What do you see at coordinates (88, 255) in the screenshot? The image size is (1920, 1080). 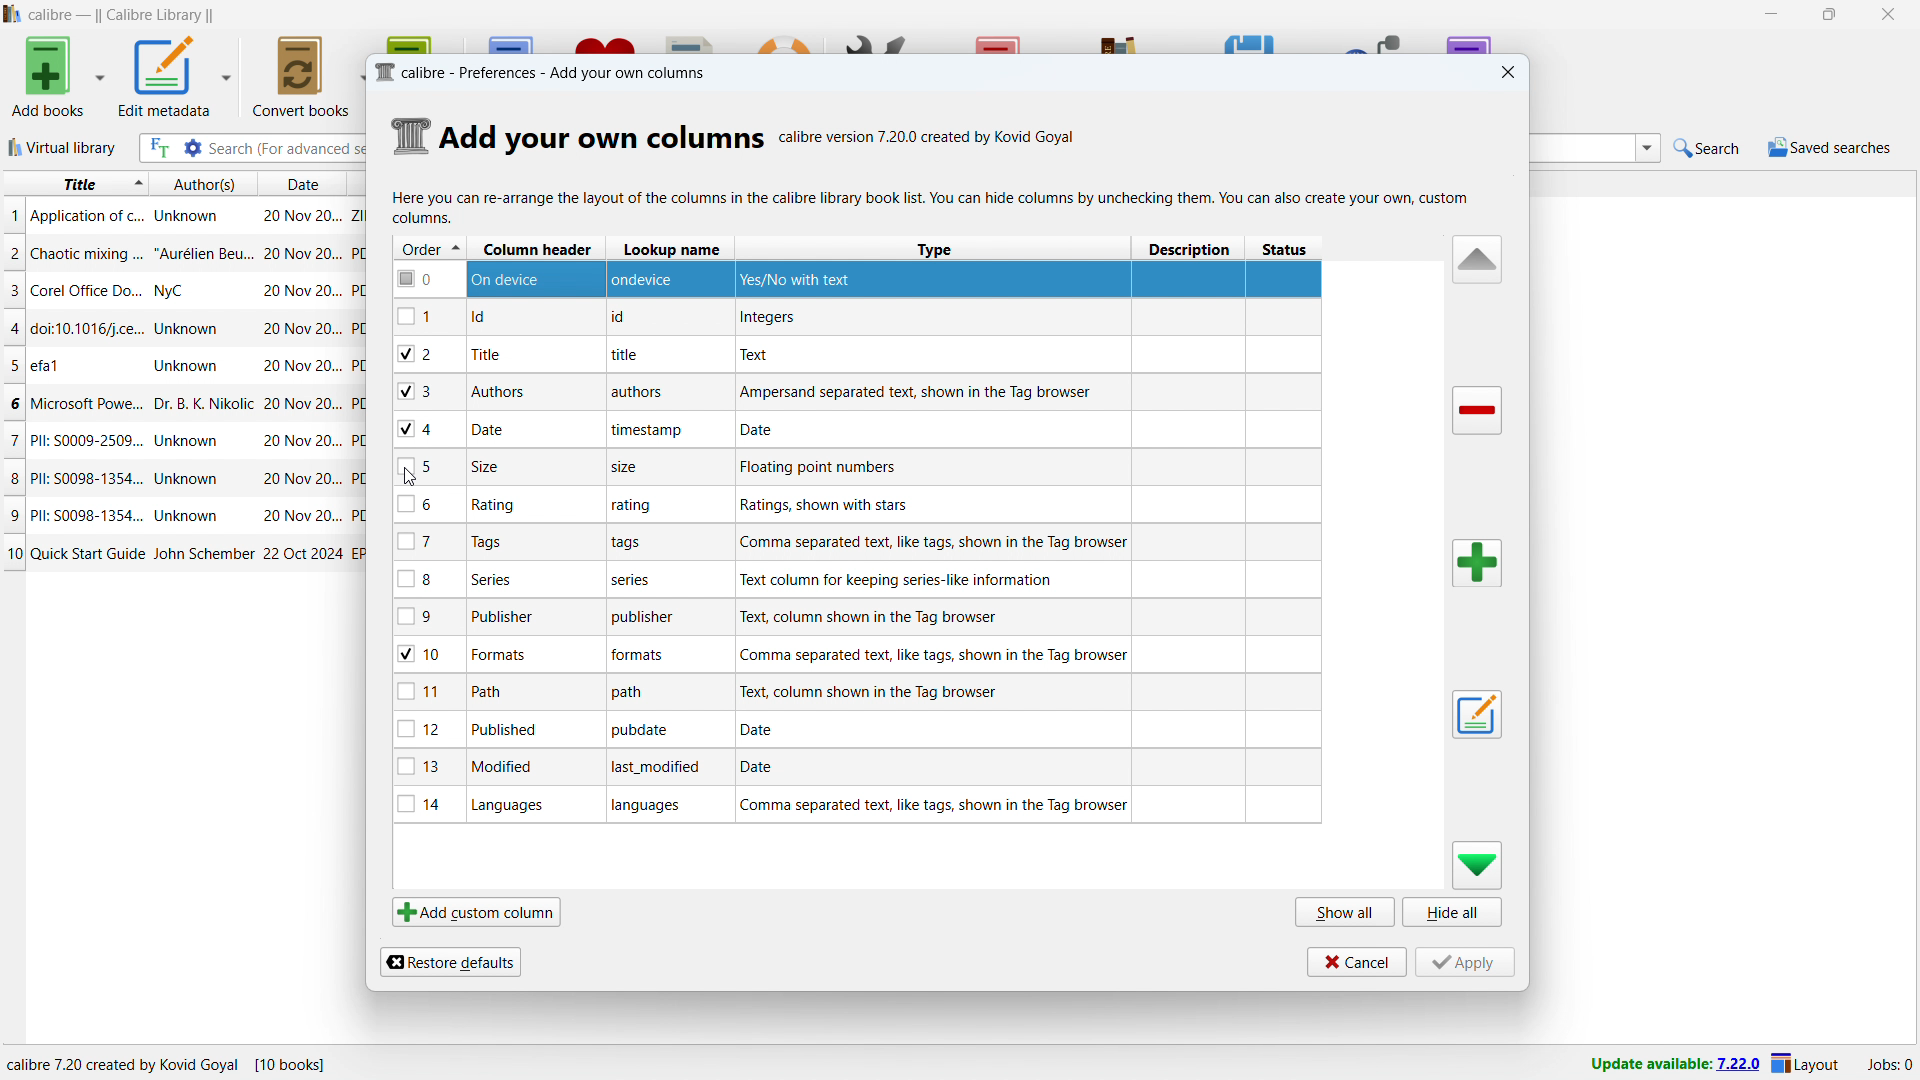 I see `title` at bounding box center [88, 255].